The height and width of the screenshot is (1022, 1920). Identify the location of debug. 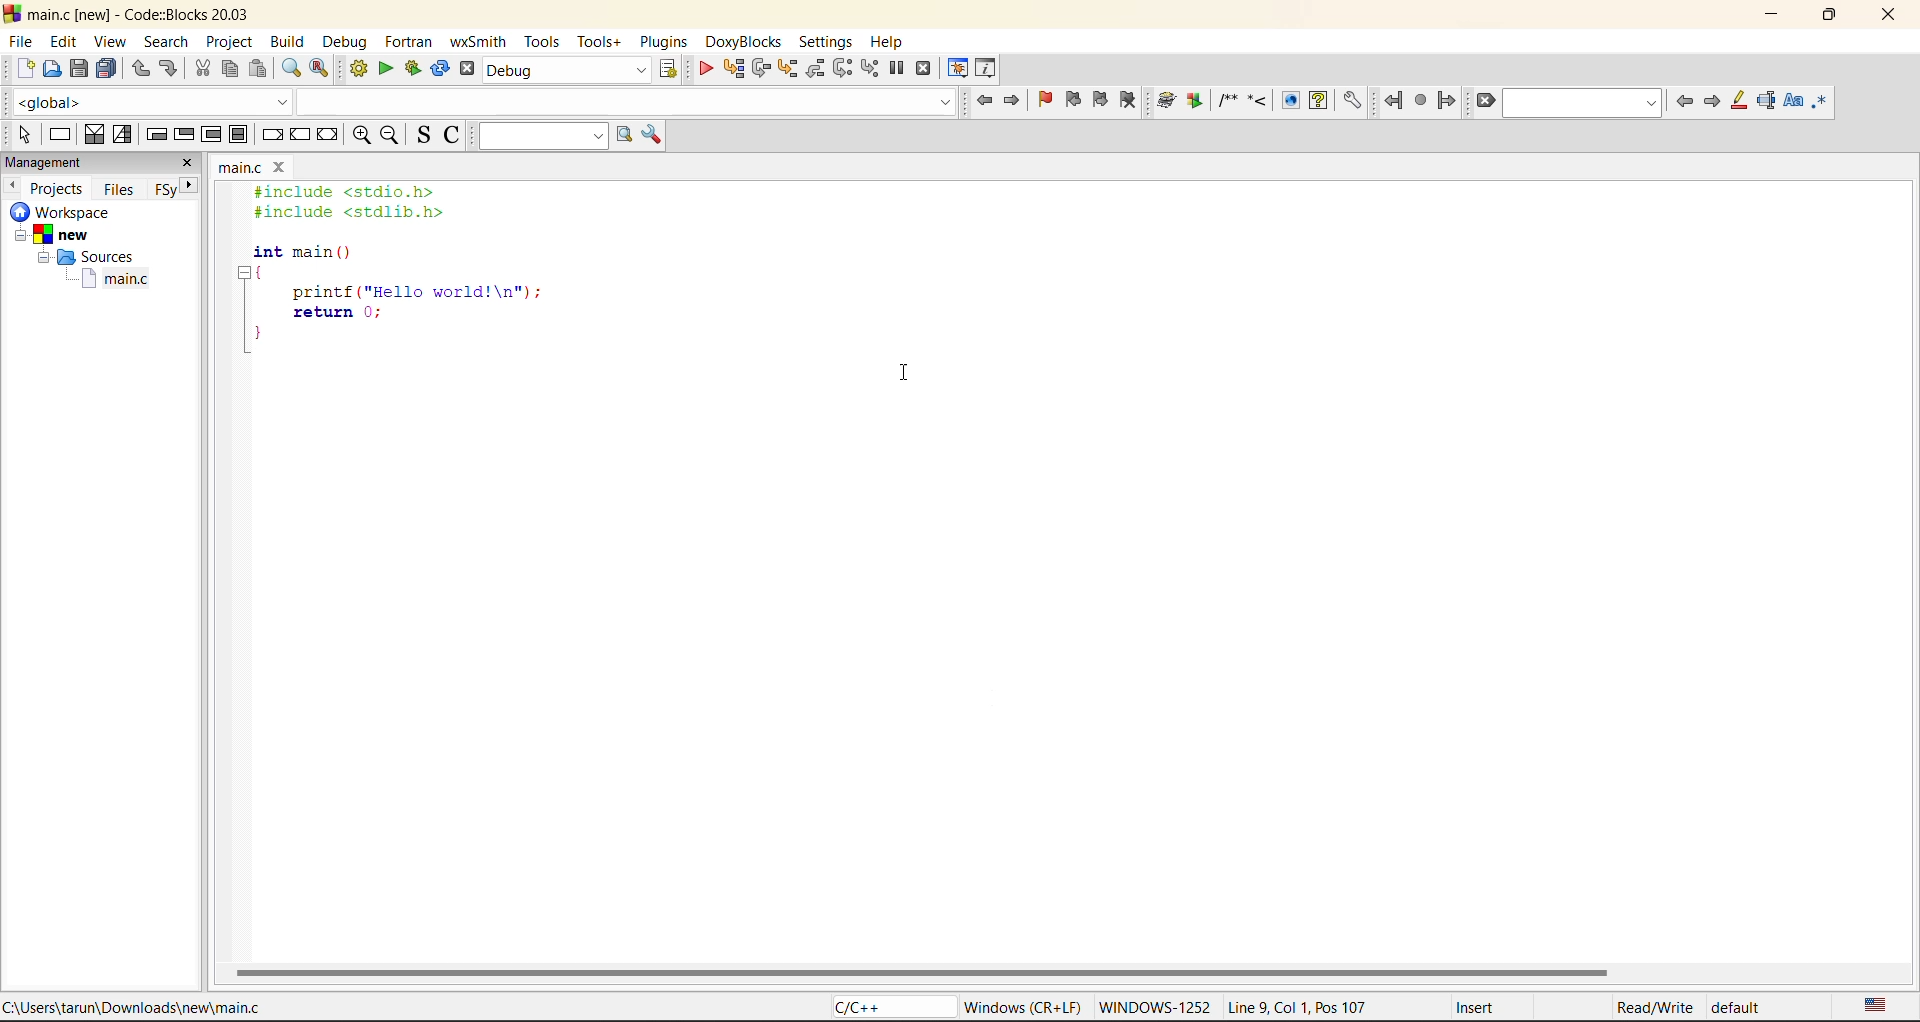
(351, 44).